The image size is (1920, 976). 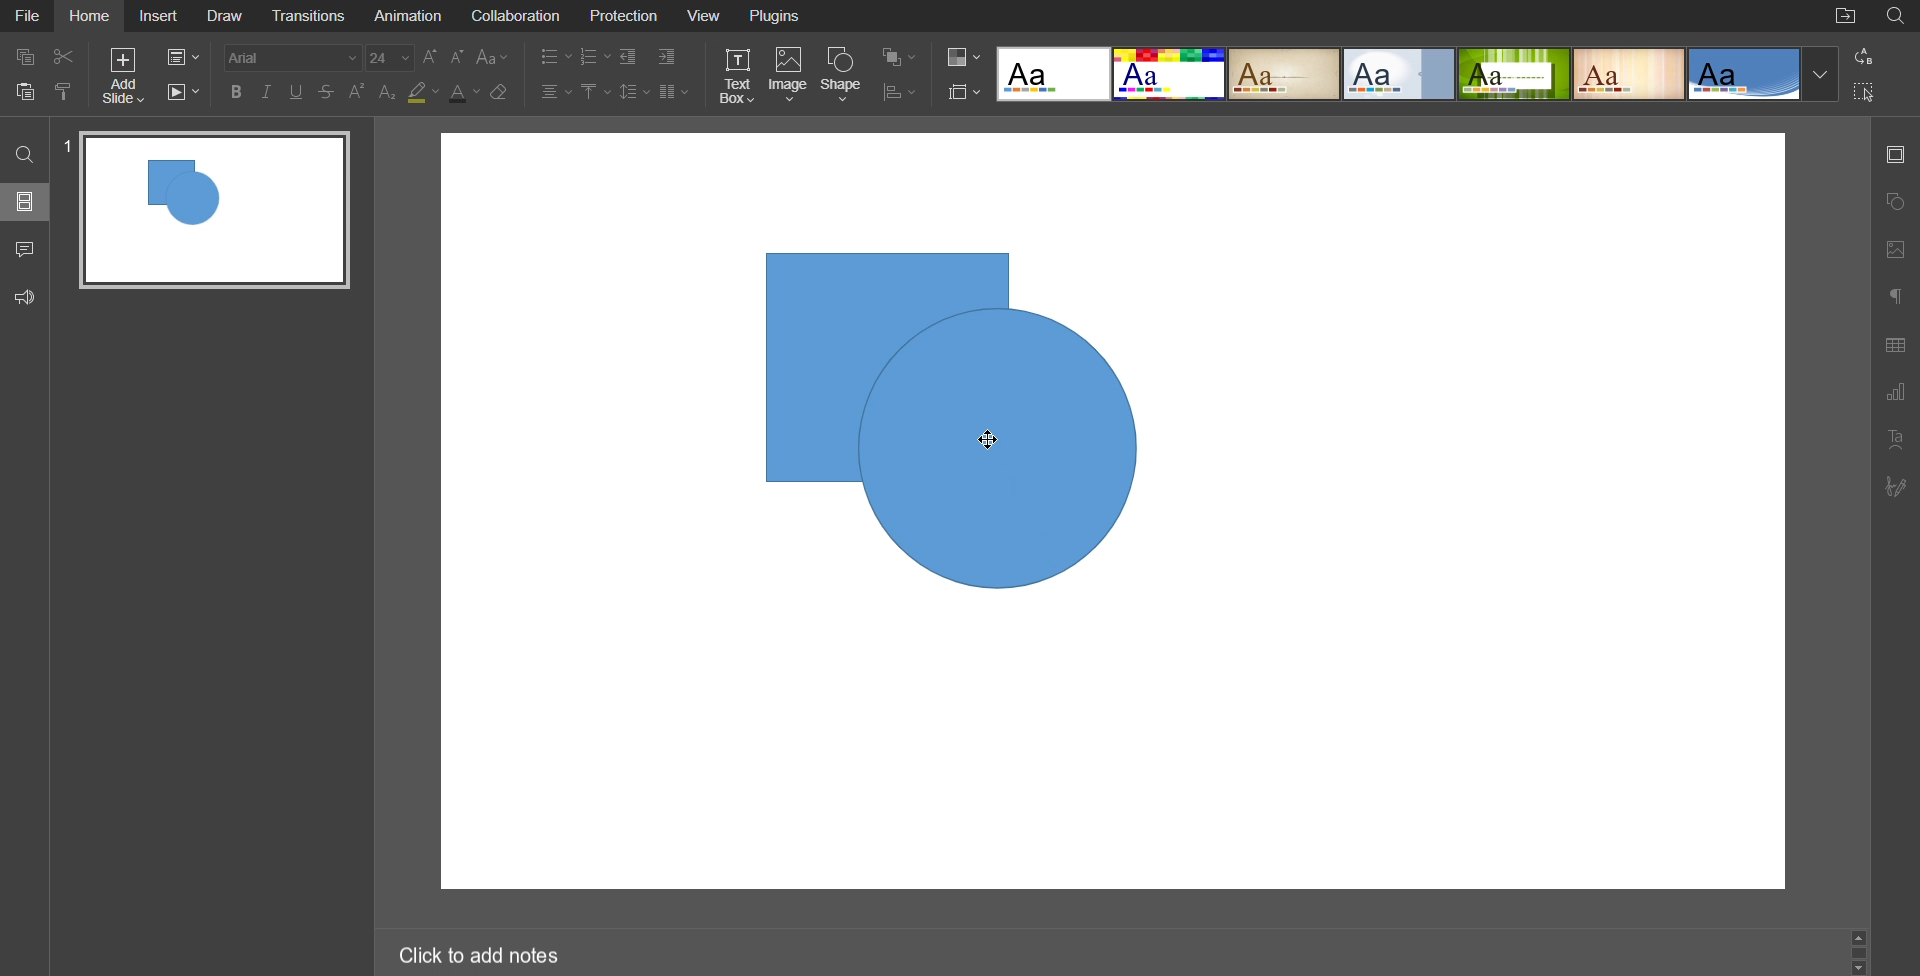 I want to click on 24, so click(x=389, y=58).